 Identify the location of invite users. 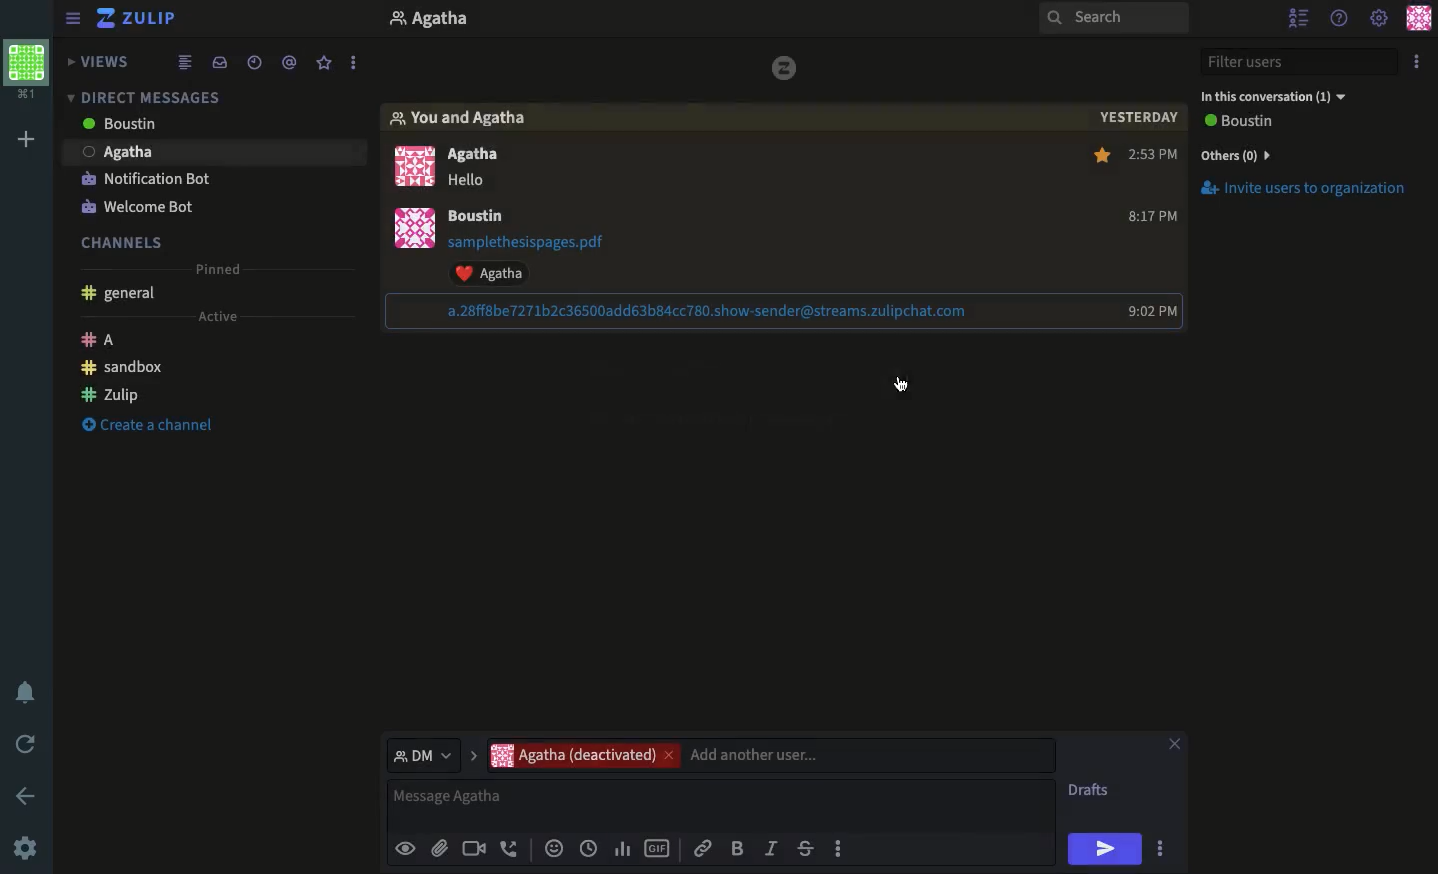
(1309, 196).